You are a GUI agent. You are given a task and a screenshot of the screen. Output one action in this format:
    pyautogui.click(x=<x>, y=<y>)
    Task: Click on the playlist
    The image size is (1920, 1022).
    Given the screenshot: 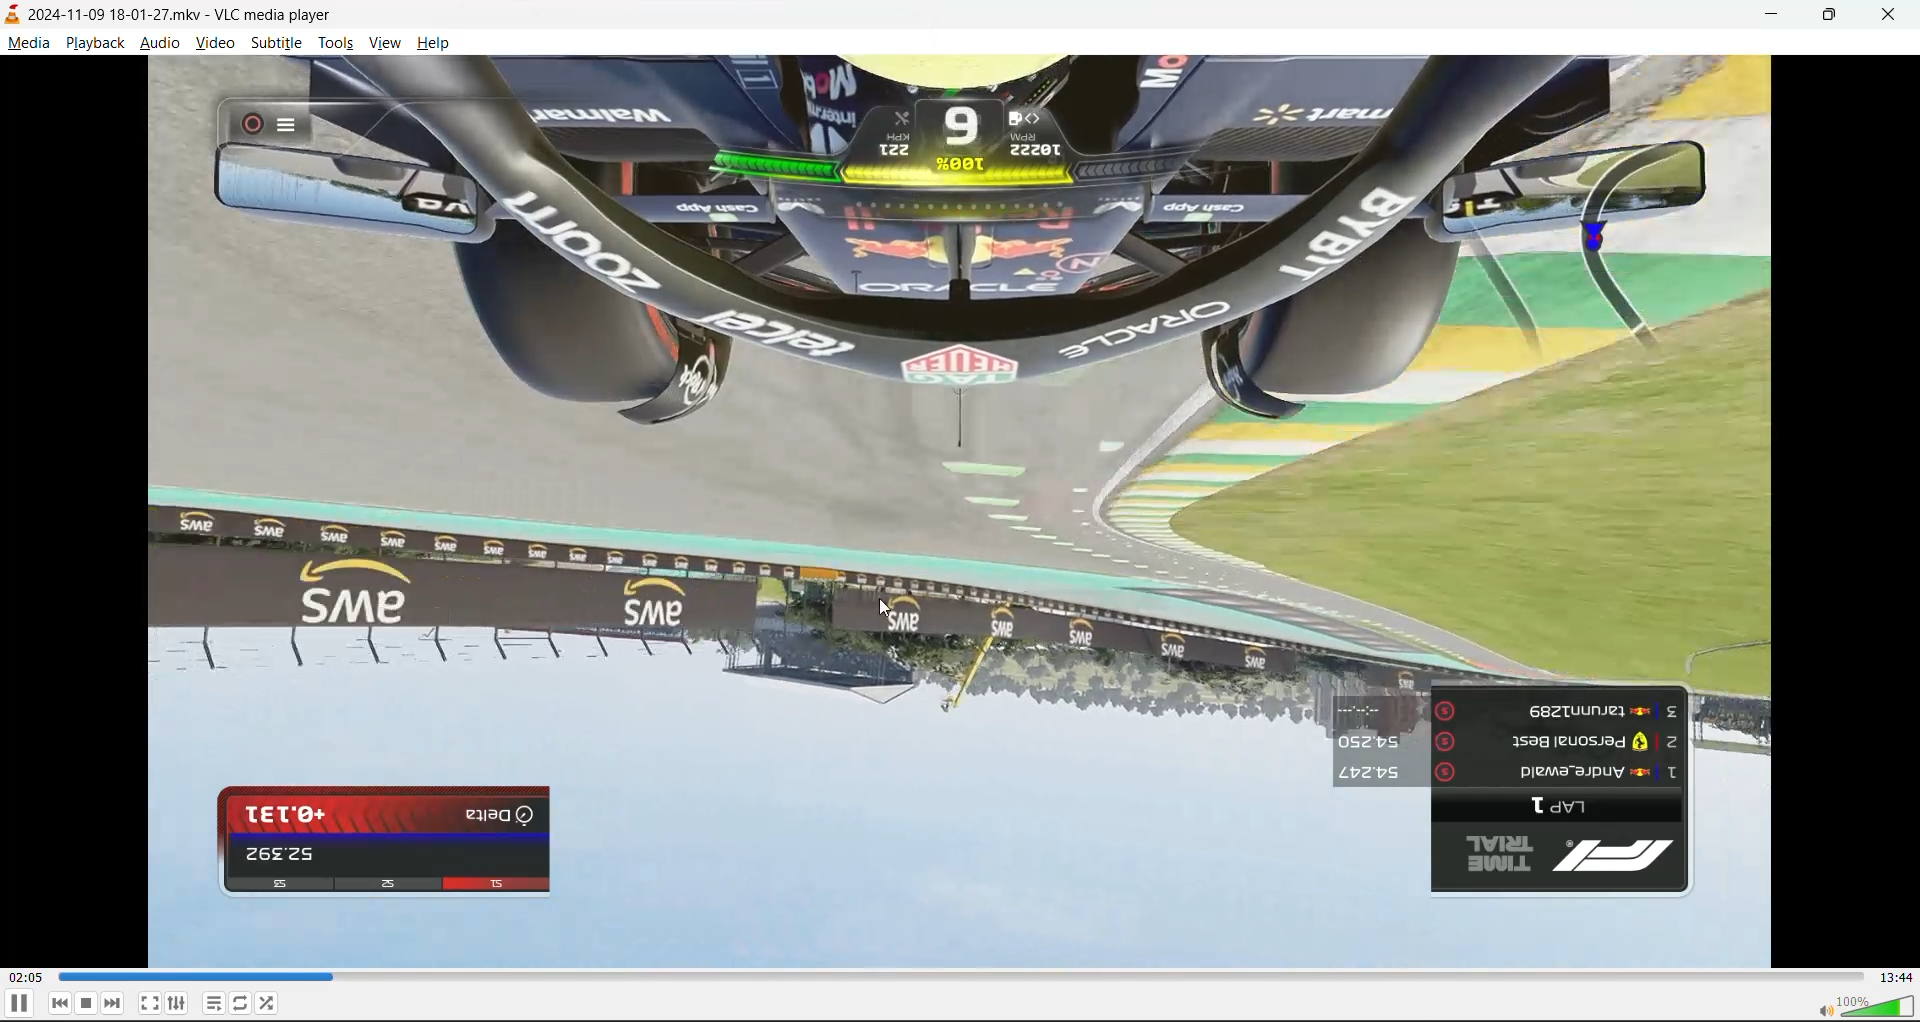 What is the action you would take?
    pyautogui.click(x=214, y=1003)
    